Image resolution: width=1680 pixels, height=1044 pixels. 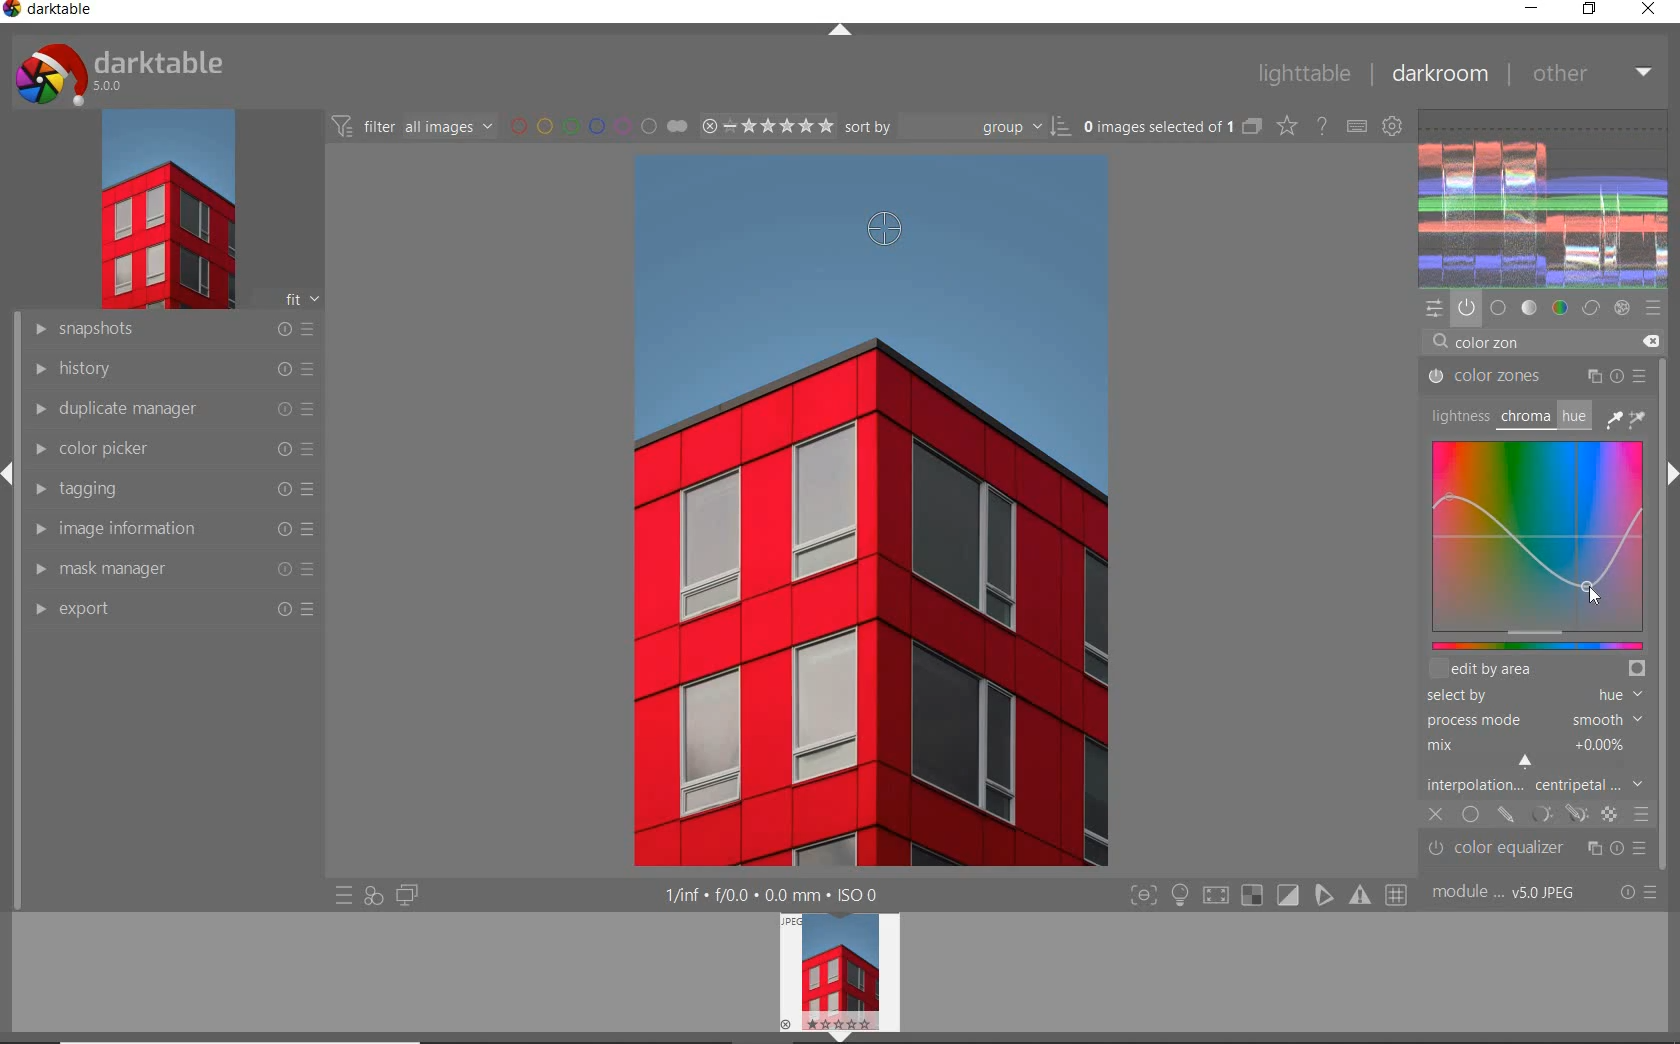 What do you see at coordinates (1394, 128) in the screenshot?
I see `show global preferences` at bounding box center [1394, 128].